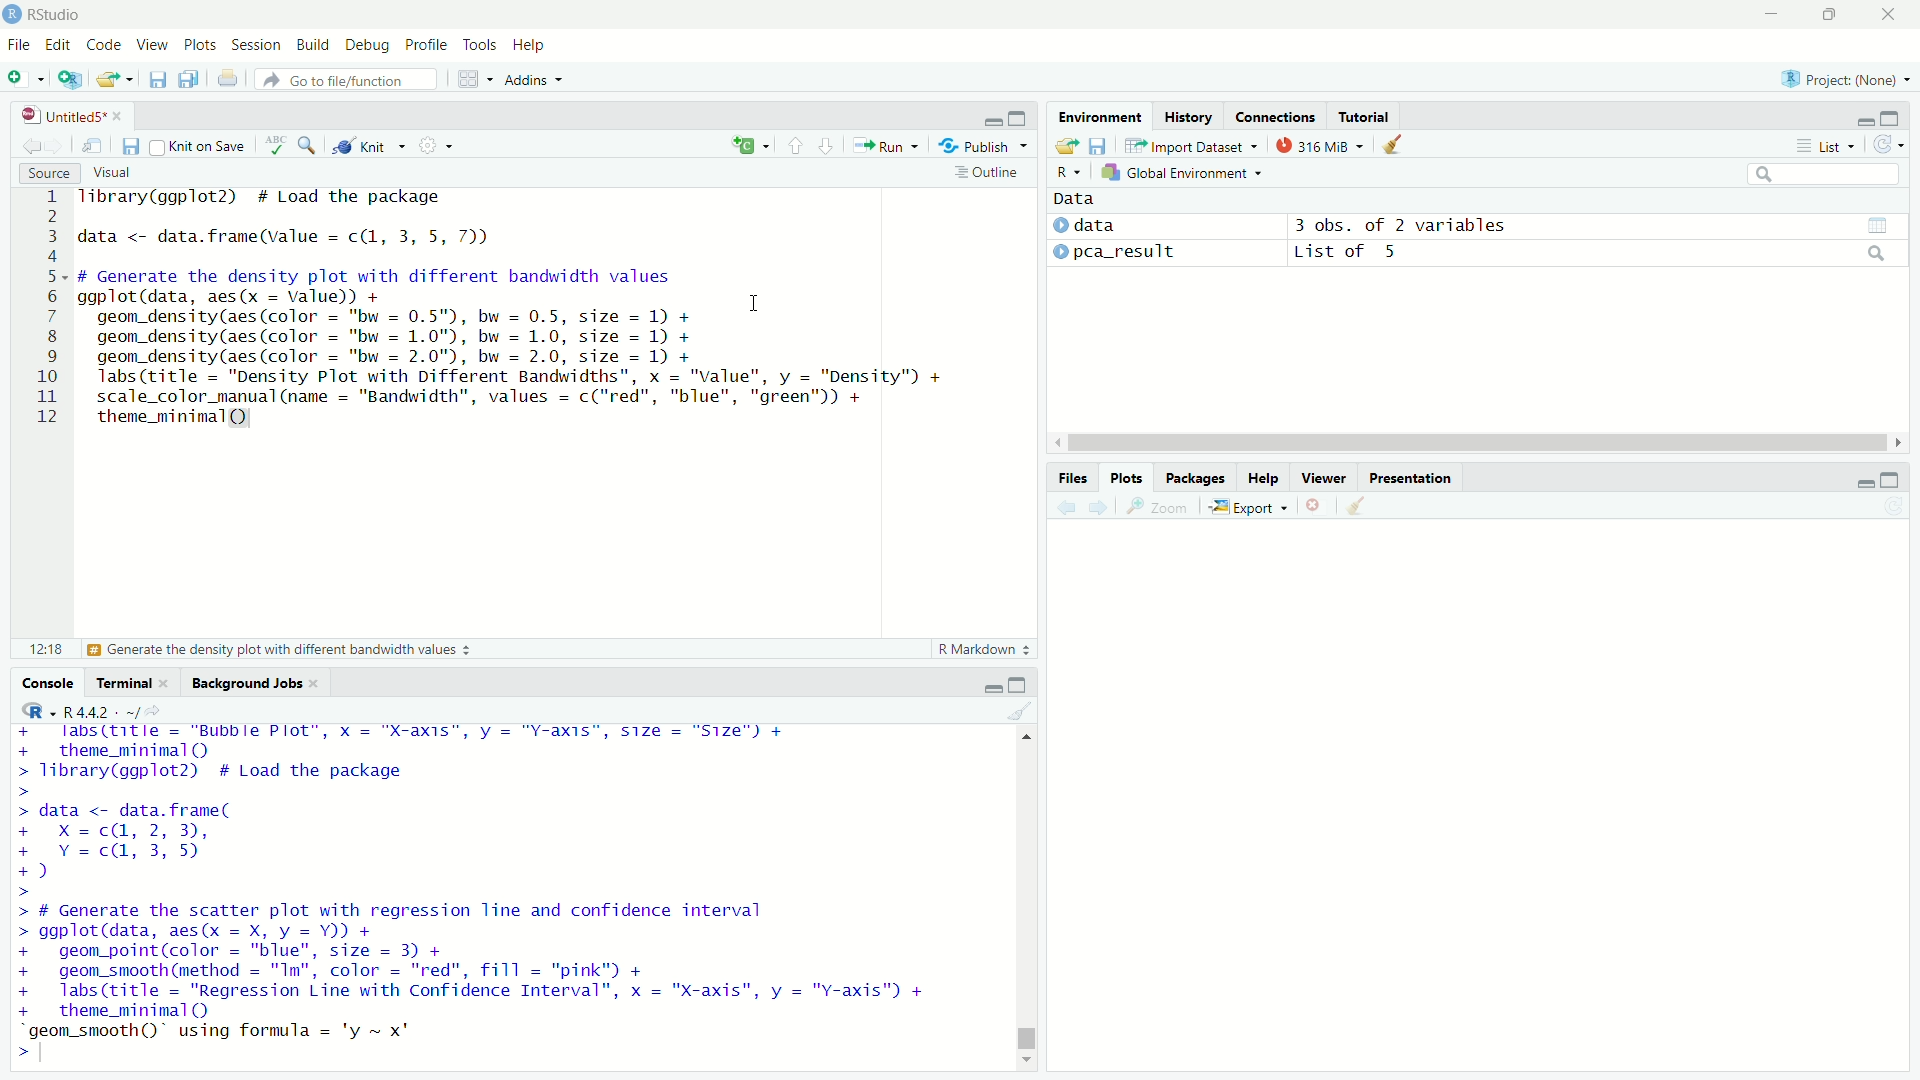 The width and height of the screenshot is (1920, 1080). I want to click on View the current working current directory, so click(154, 709).